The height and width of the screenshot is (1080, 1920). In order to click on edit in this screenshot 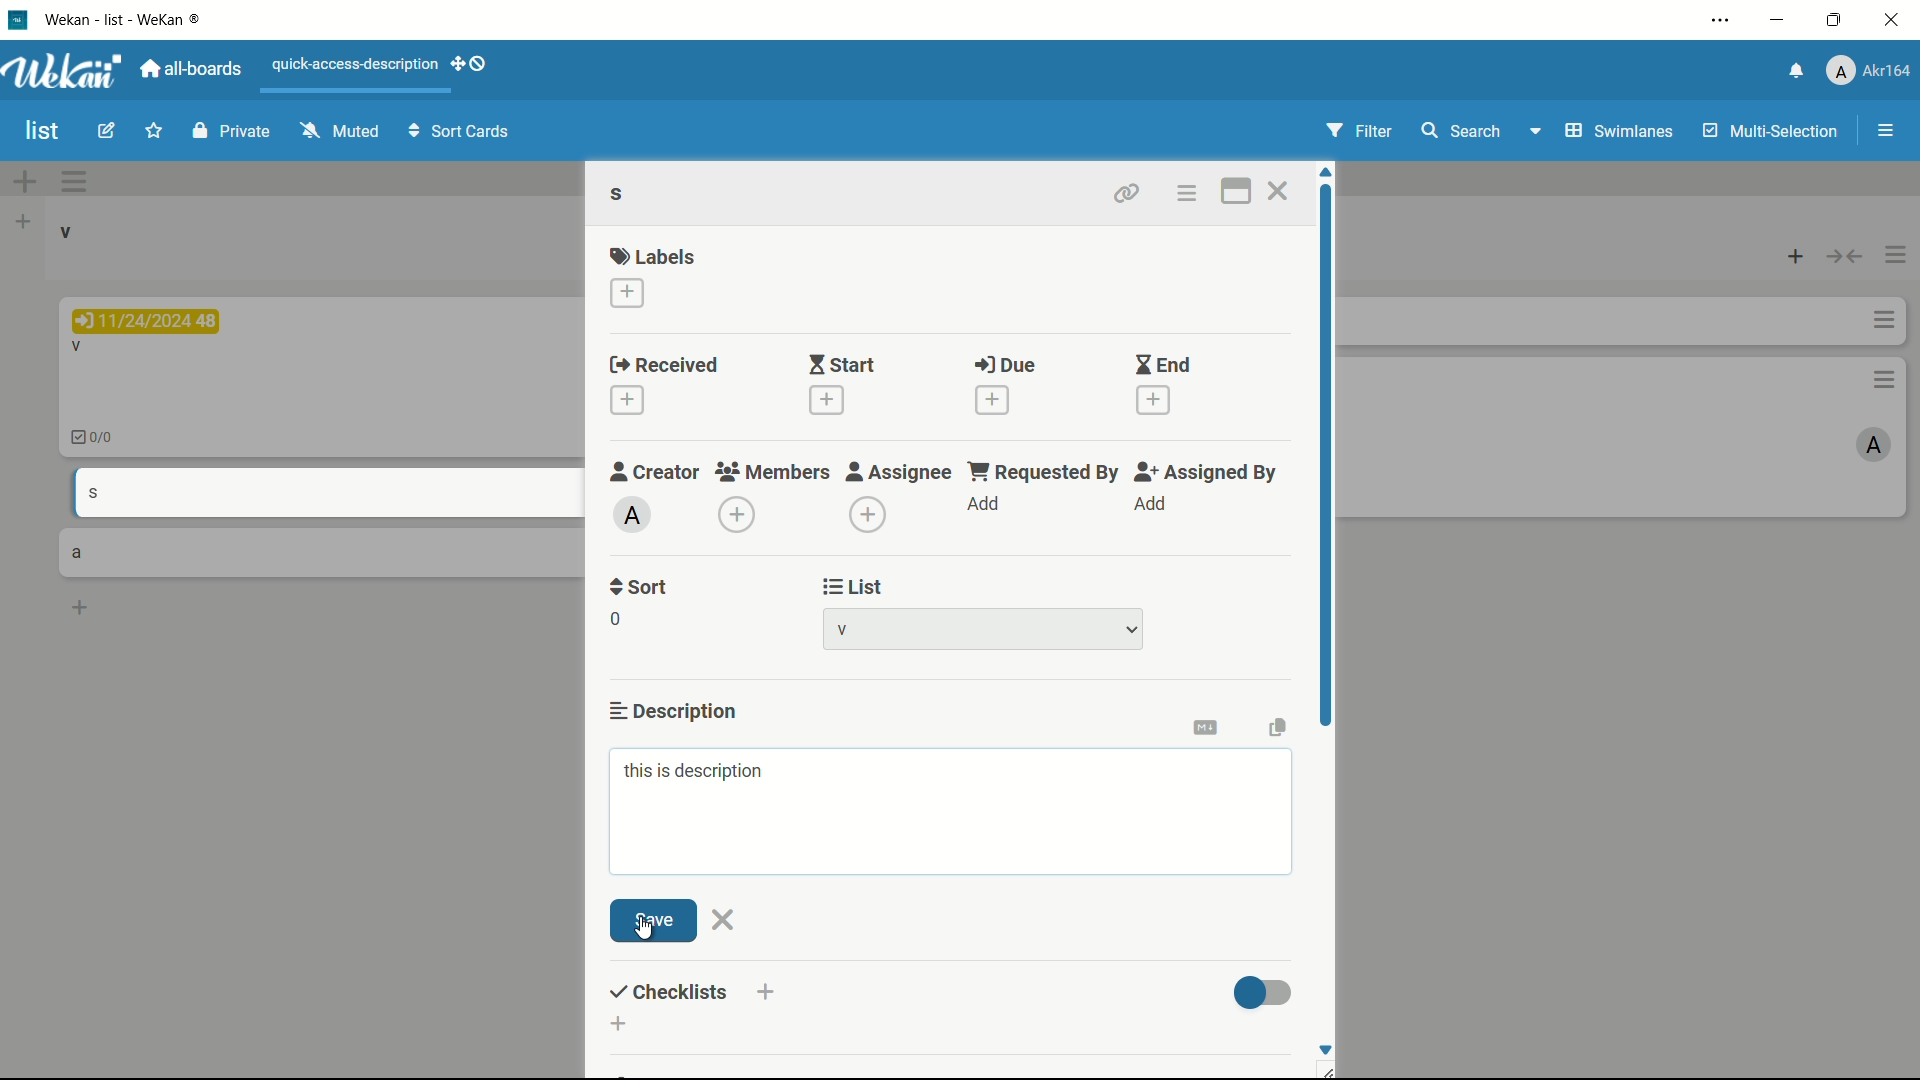, I will do `click(106, 132)`.